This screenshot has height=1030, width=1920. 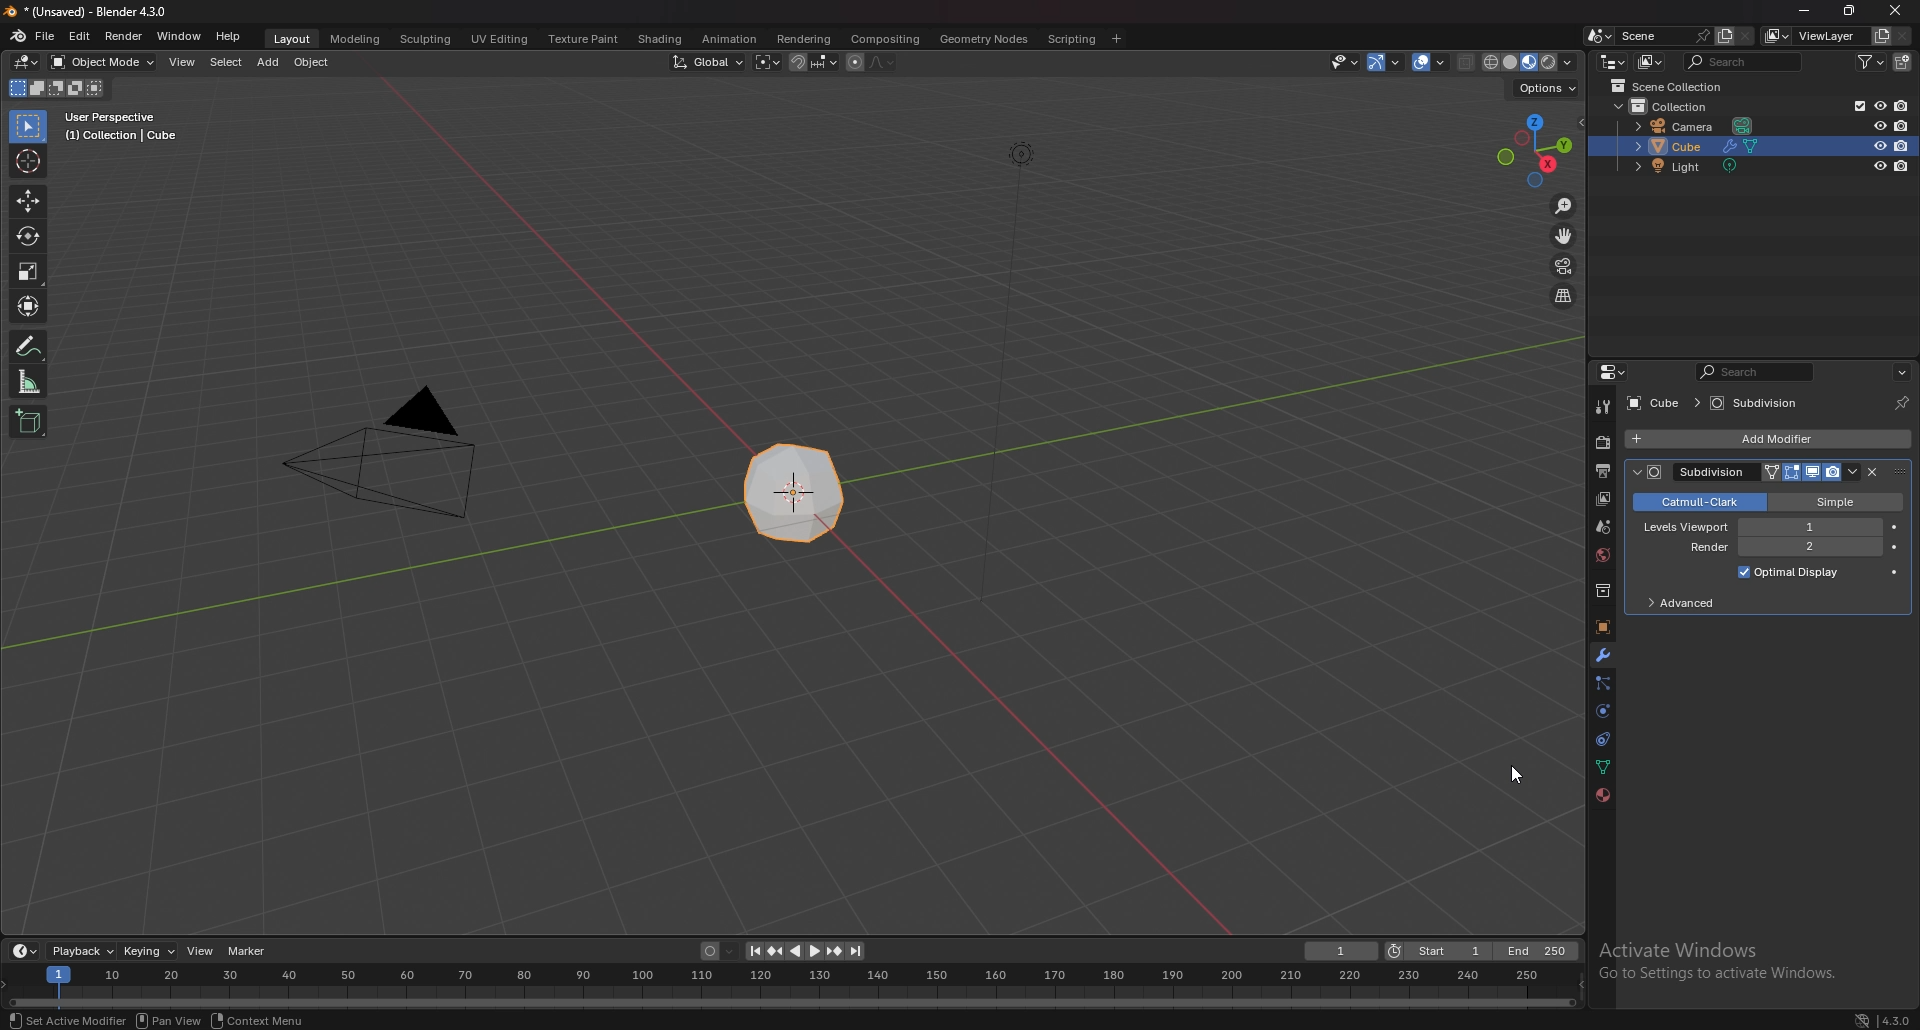 What do you see at coordinates (1873, 472) in the screenshot?
I see `close` at bounding box center [1873, 472].